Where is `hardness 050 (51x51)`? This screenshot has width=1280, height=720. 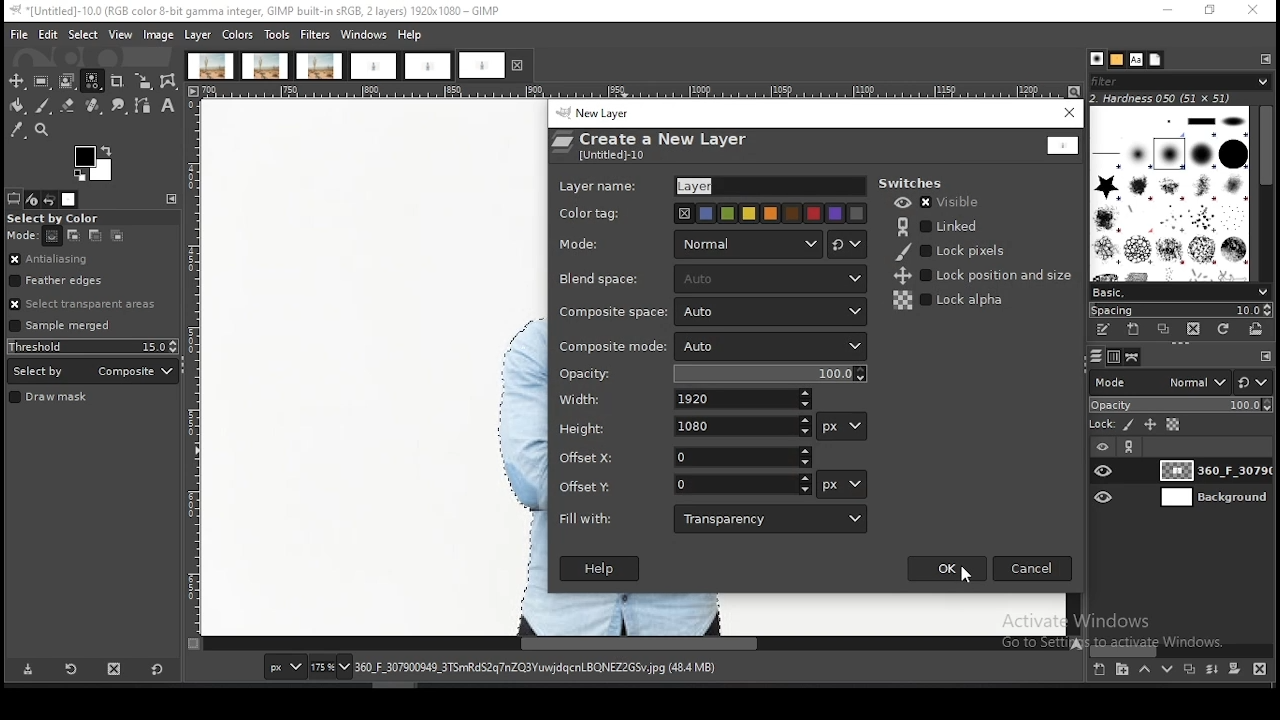 hardness 050 (51x51) is located at coordinates (1161, 98).